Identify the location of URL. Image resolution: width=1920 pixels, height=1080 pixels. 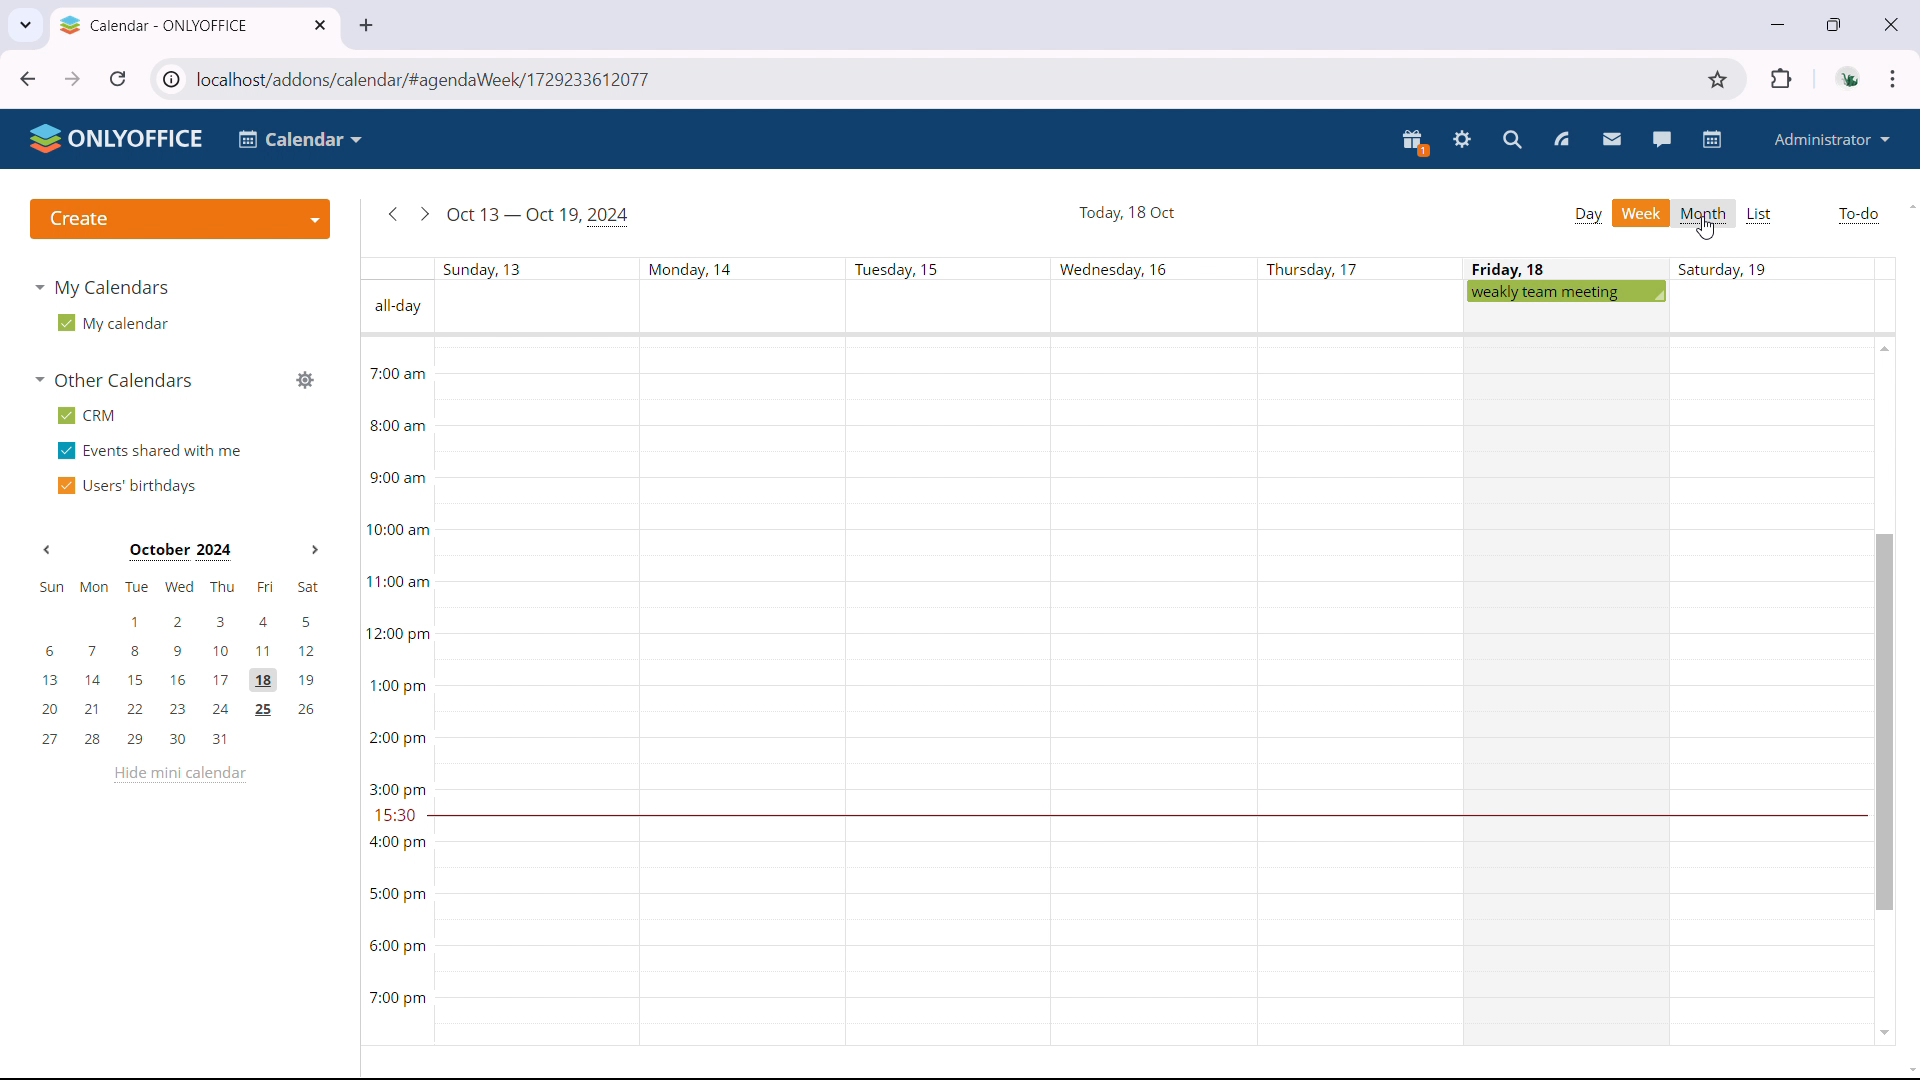
(938, 79).